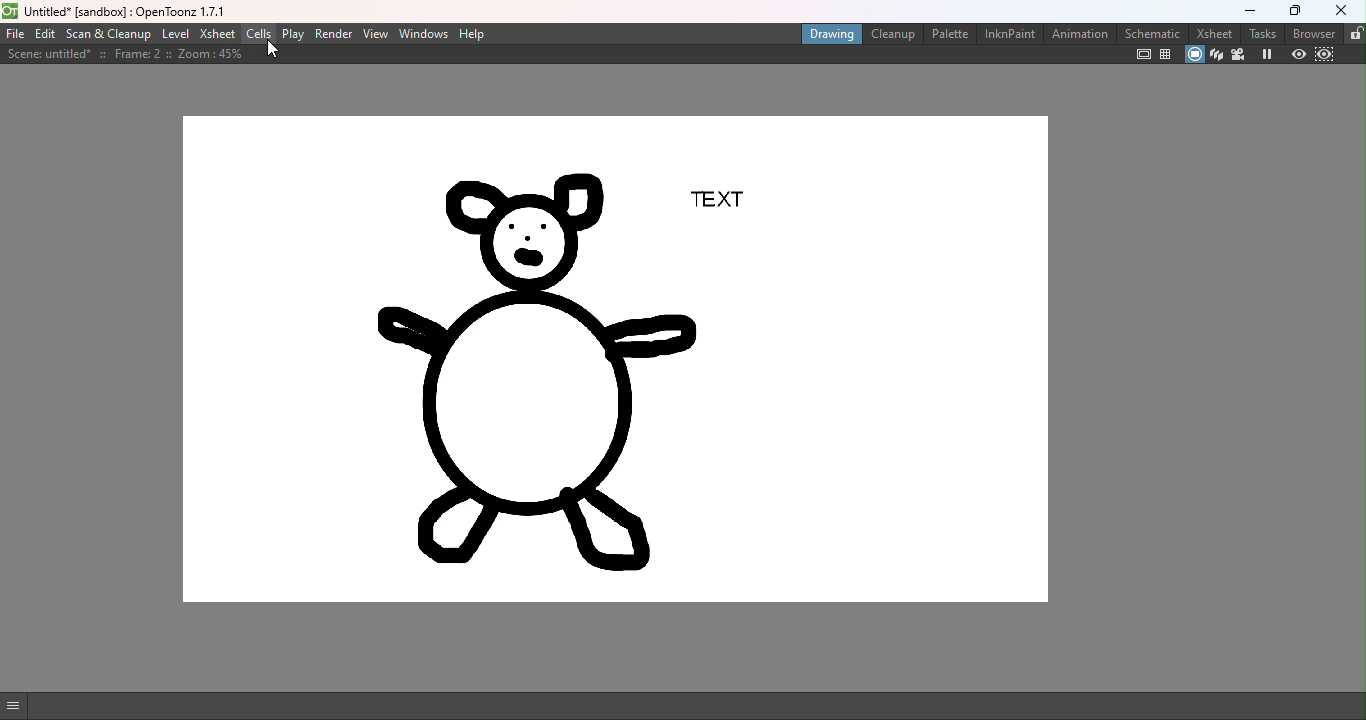 Image resolution: width=1366 pixels, height=720 pixels. Describe the element at coordinates (1165, 53) in the screenshot. I see `Field guide` at that location.